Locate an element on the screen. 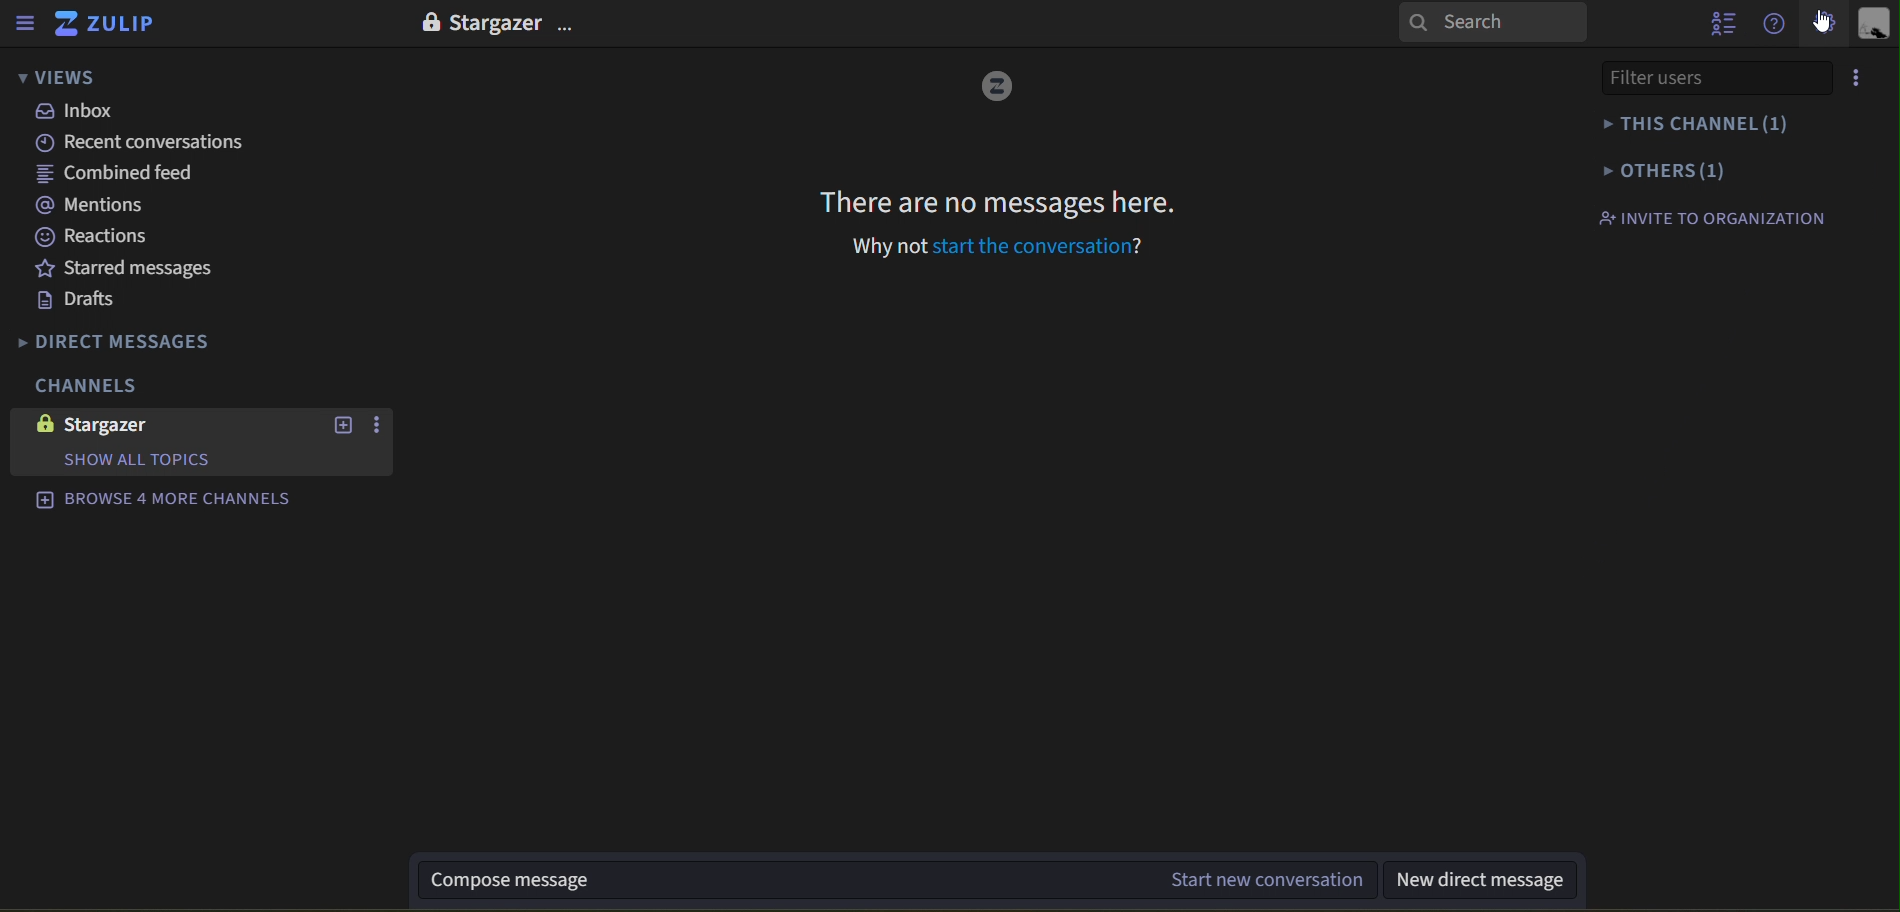 The width and height of the screenshot is (1900, 912). reactions is located at coordinates (104, 239).